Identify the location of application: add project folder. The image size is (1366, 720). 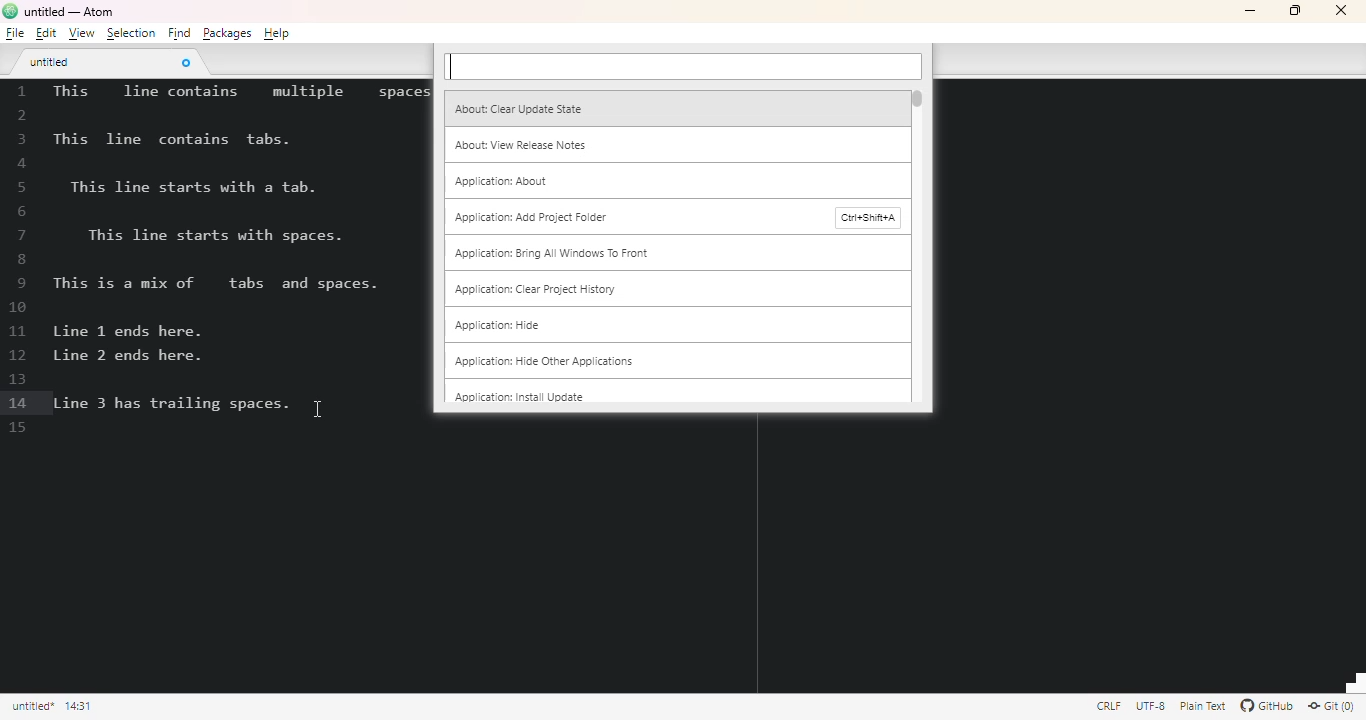
(532, 218).